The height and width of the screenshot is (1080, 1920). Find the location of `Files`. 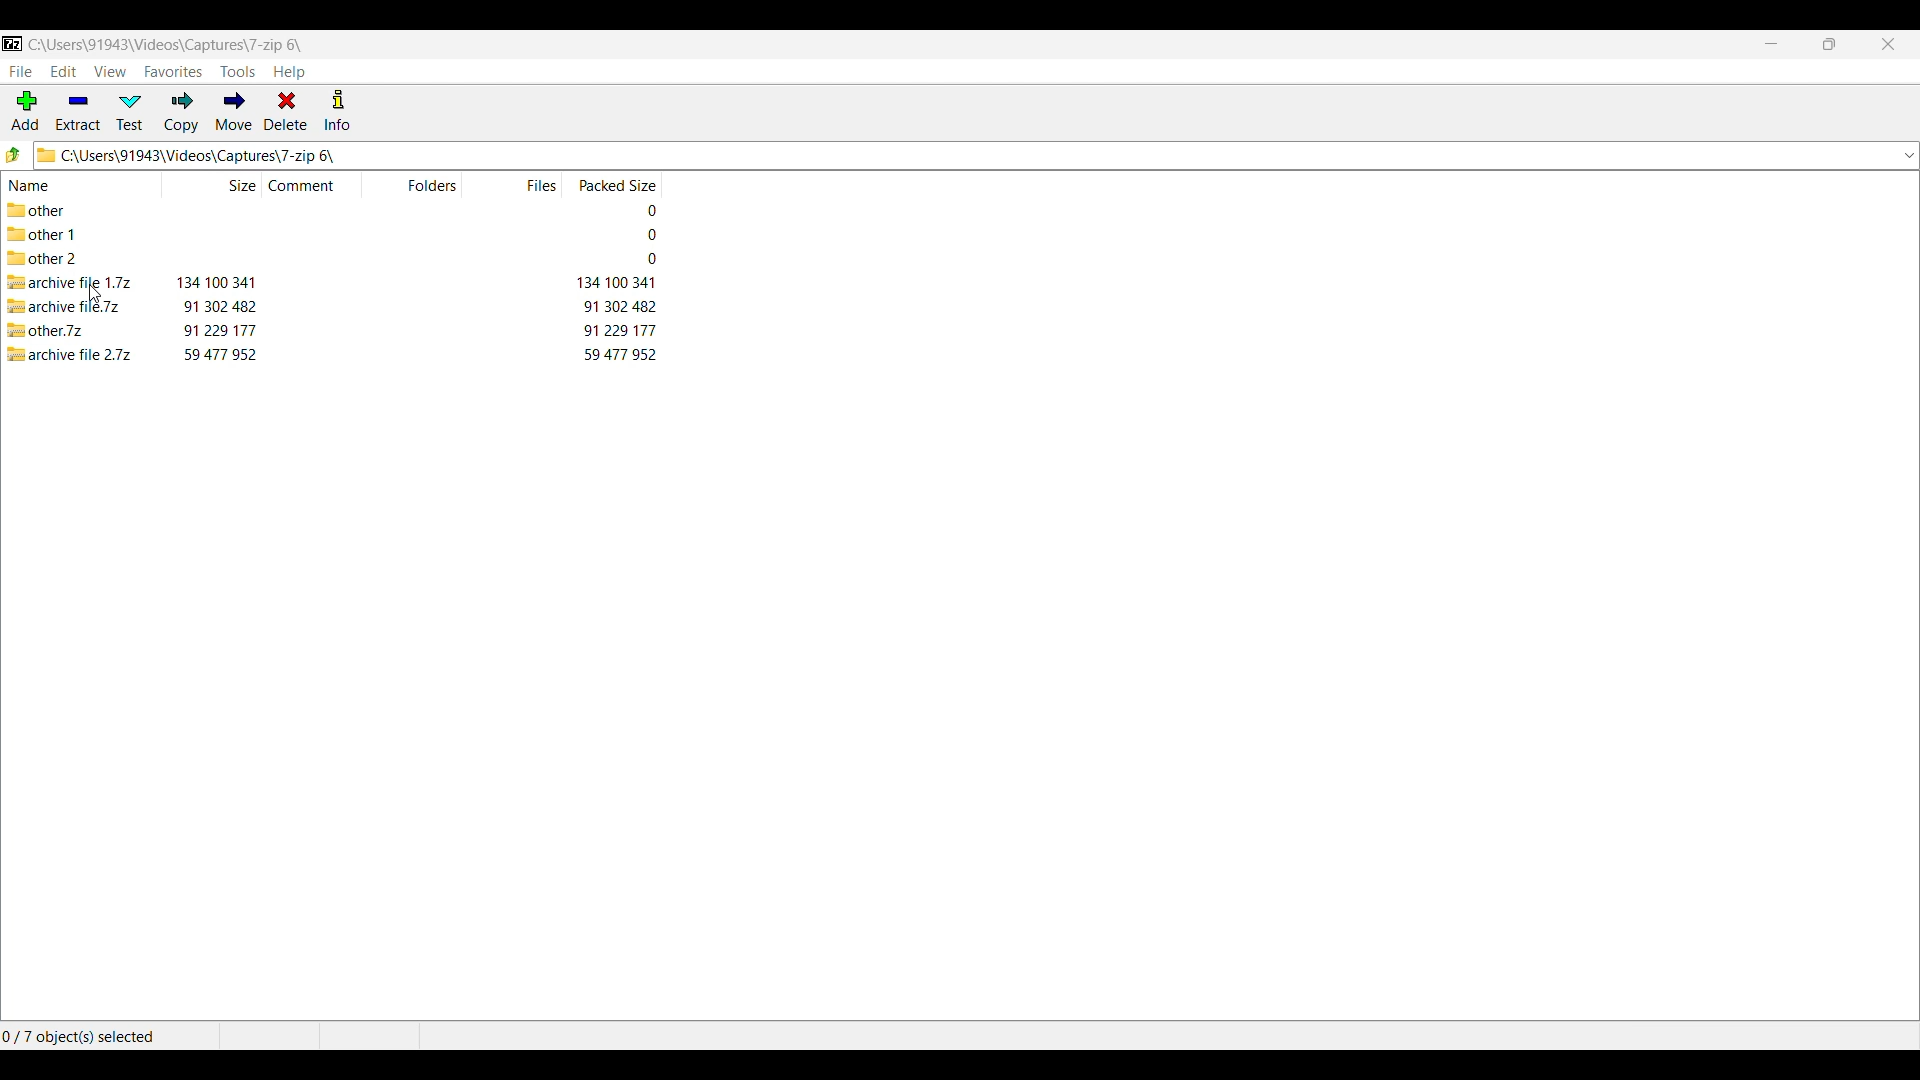

Files is located at coordinates (539, 184).